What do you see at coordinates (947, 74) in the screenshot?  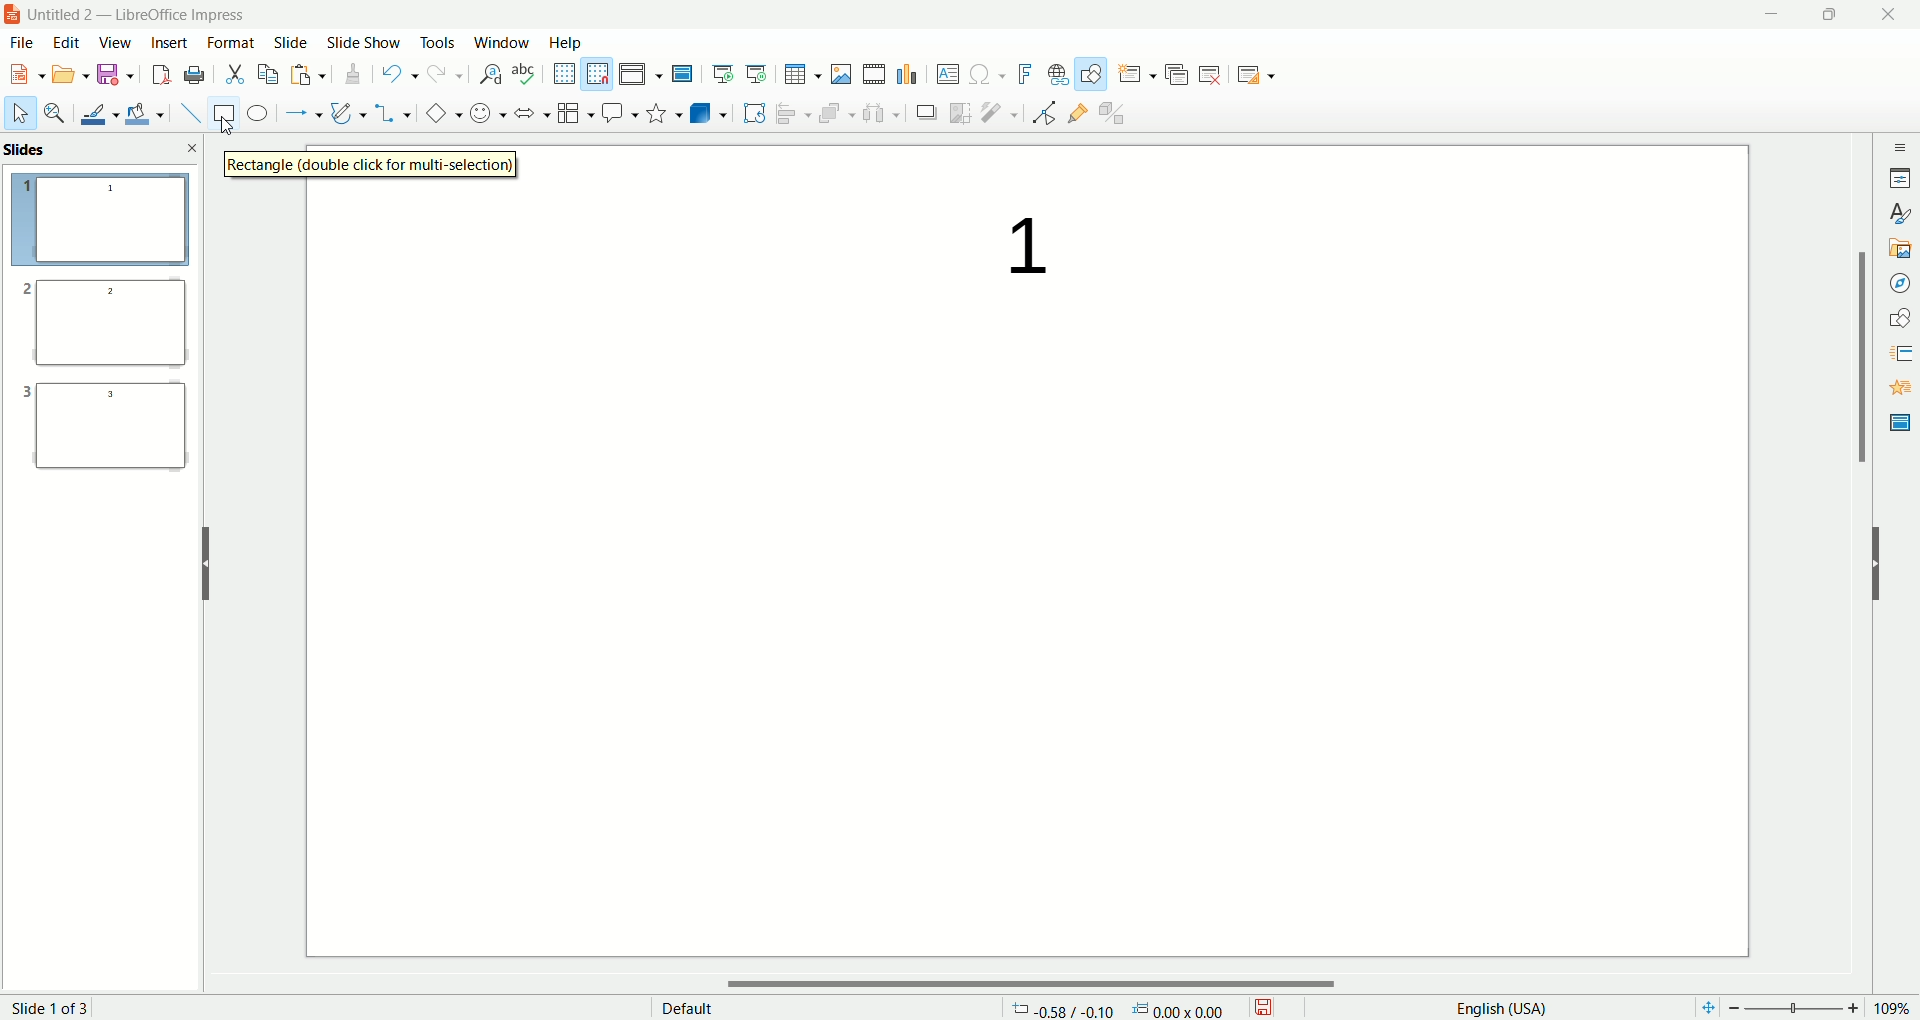 I see `textbox` at bounding box center [947, 74].